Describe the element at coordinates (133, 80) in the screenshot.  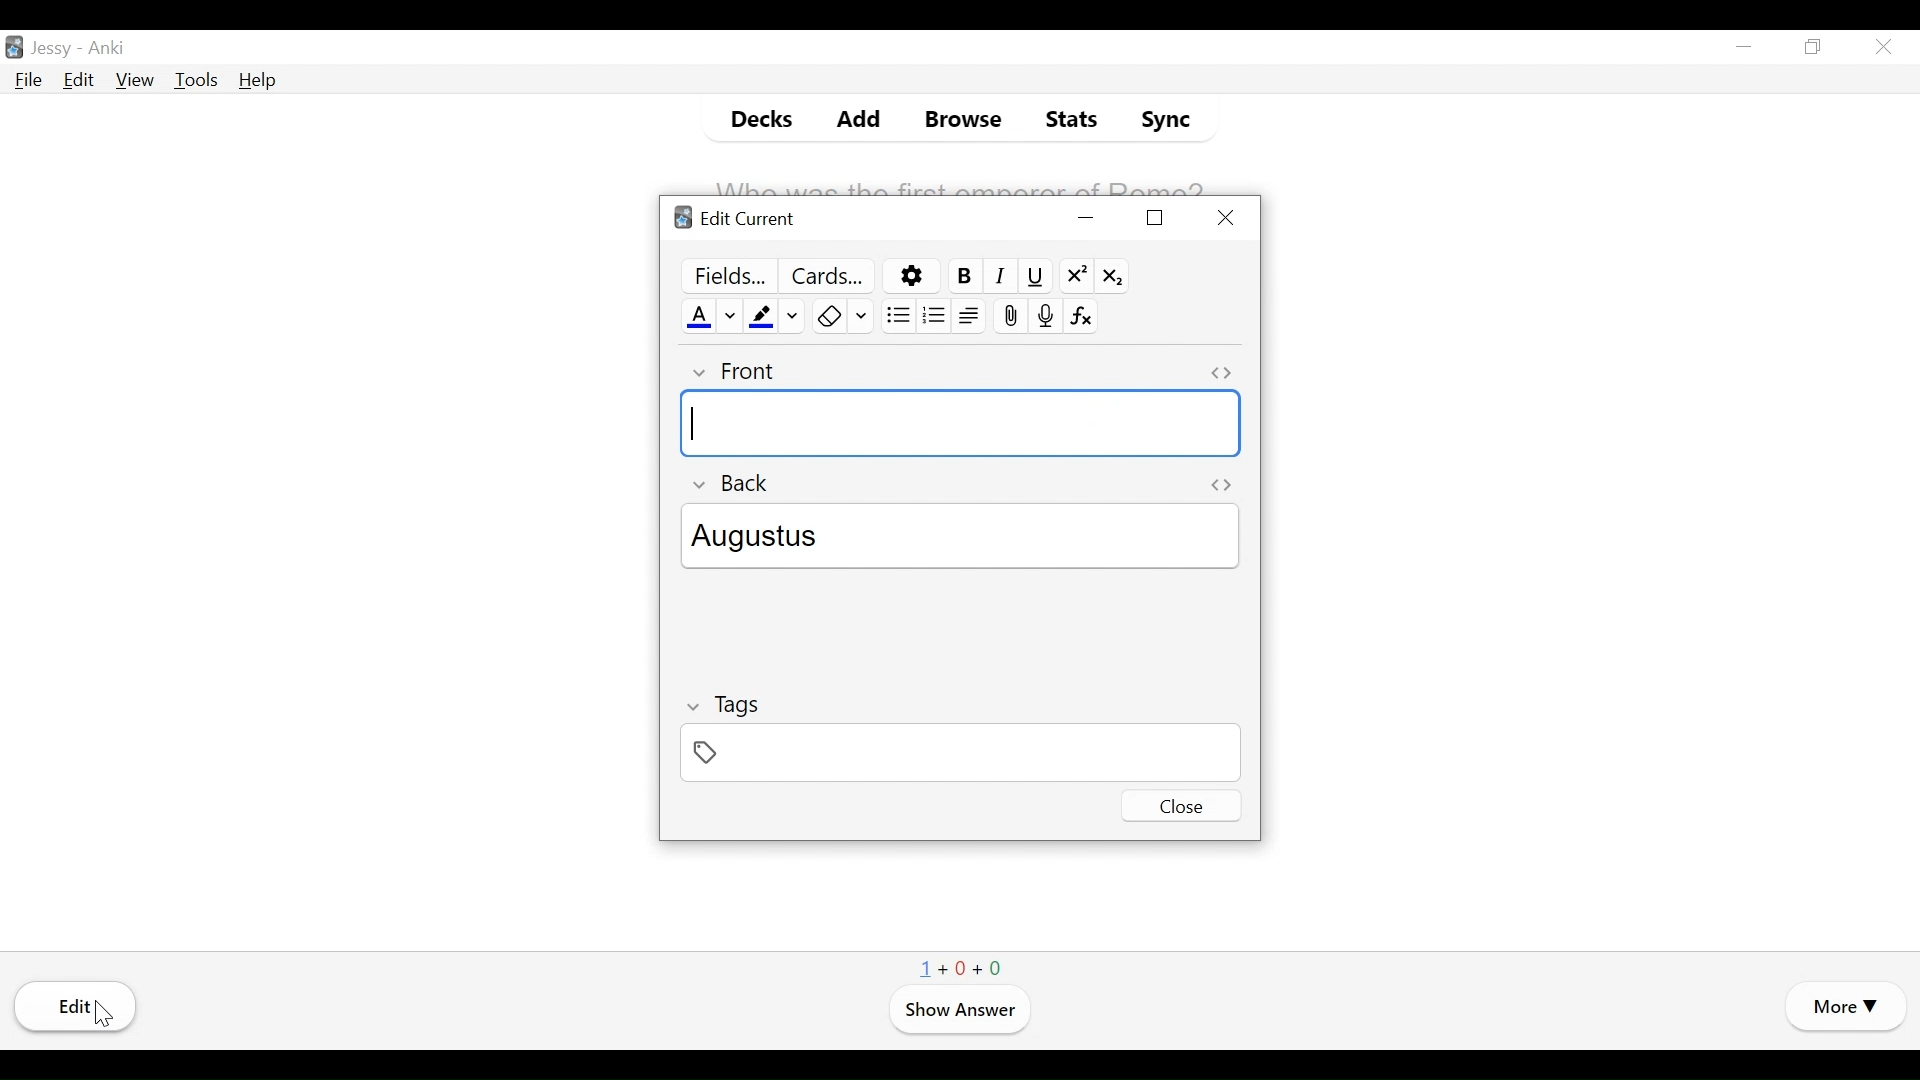
I see `View` at that location.